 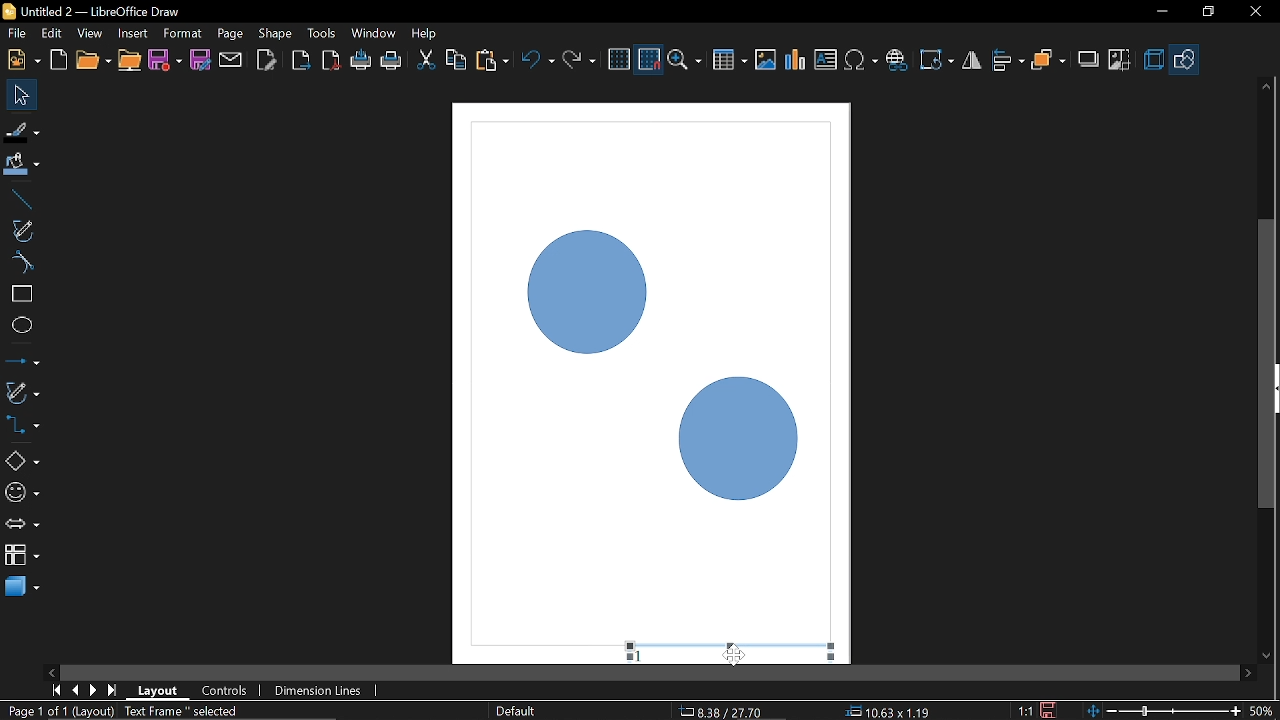 I want to click on Save as, so click(x=200, y=60).